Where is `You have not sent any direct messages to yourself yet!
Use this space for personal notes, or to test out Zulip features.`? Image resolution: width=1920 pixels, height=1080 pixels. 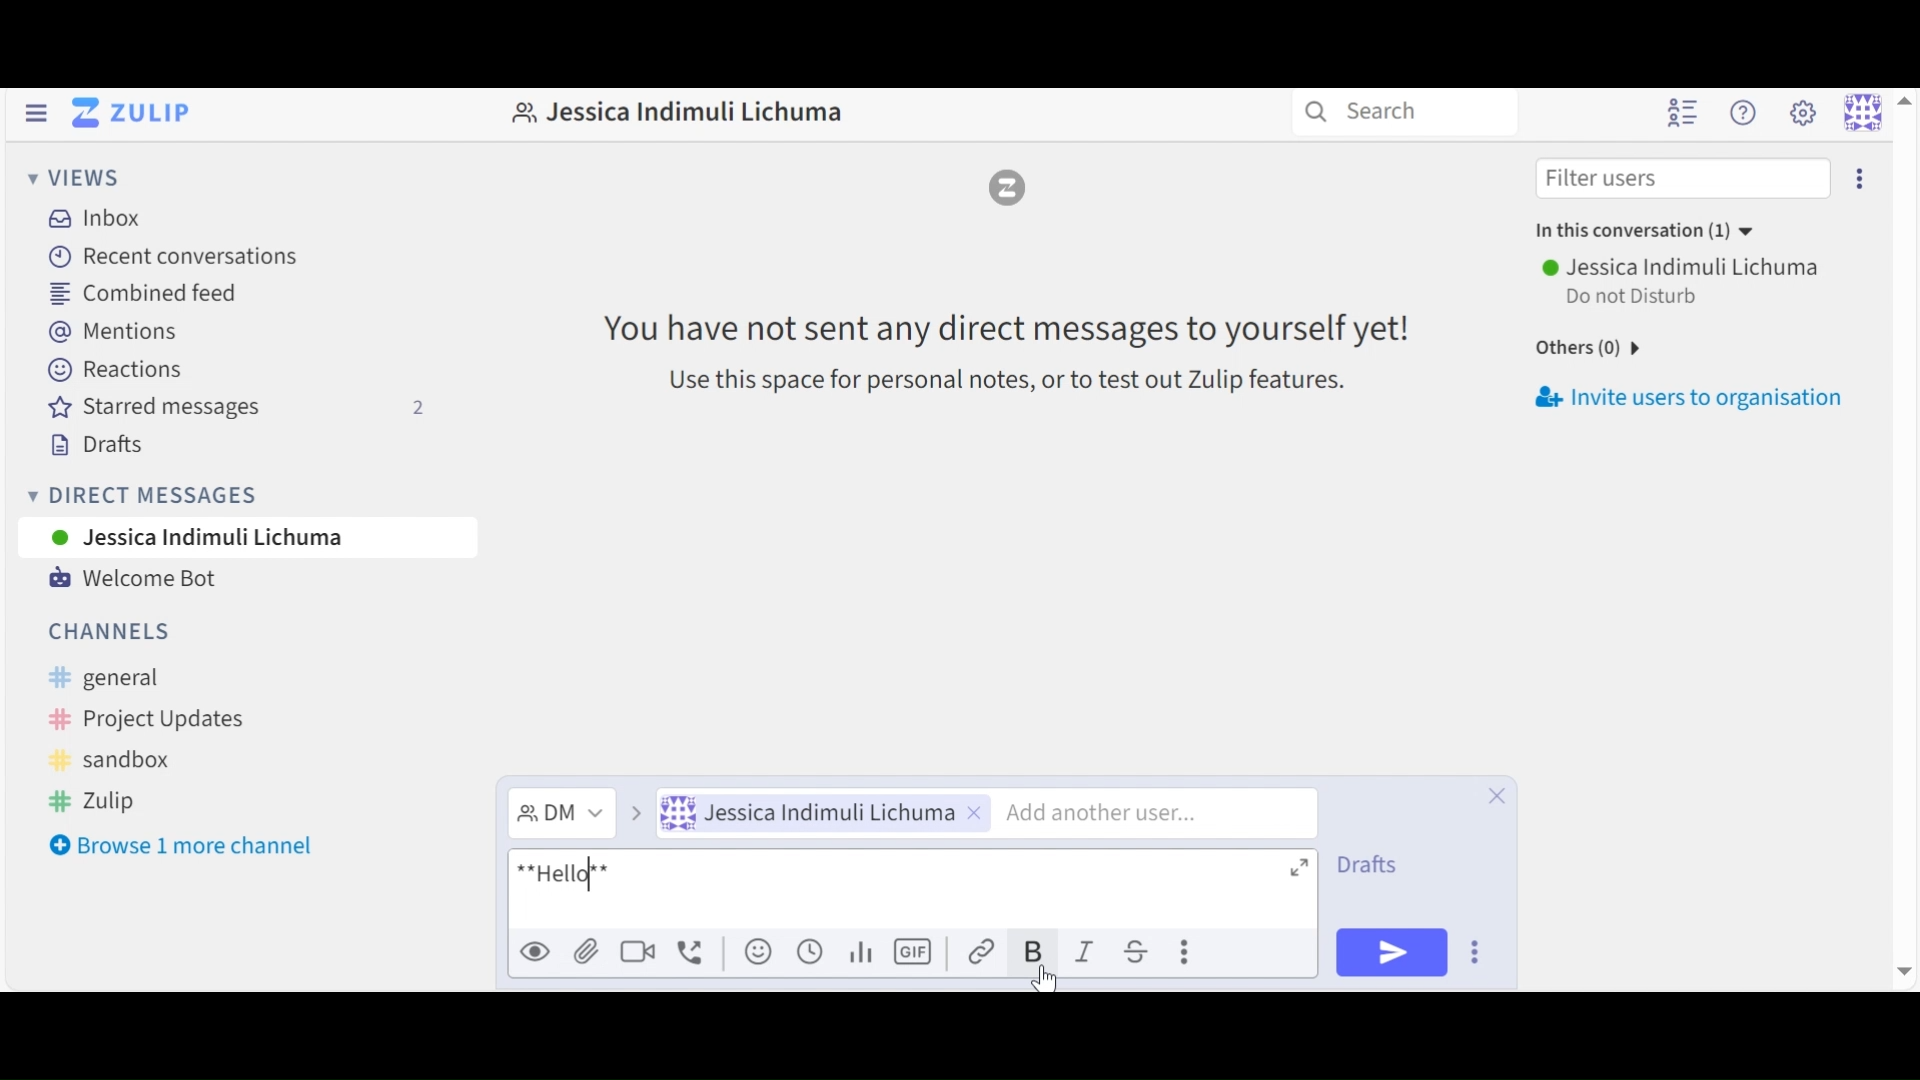
You have not sent any direct messages to yourself yet!
Use this space for personal notes, or to test out Zulip features. is located at coordinates (996, 349).